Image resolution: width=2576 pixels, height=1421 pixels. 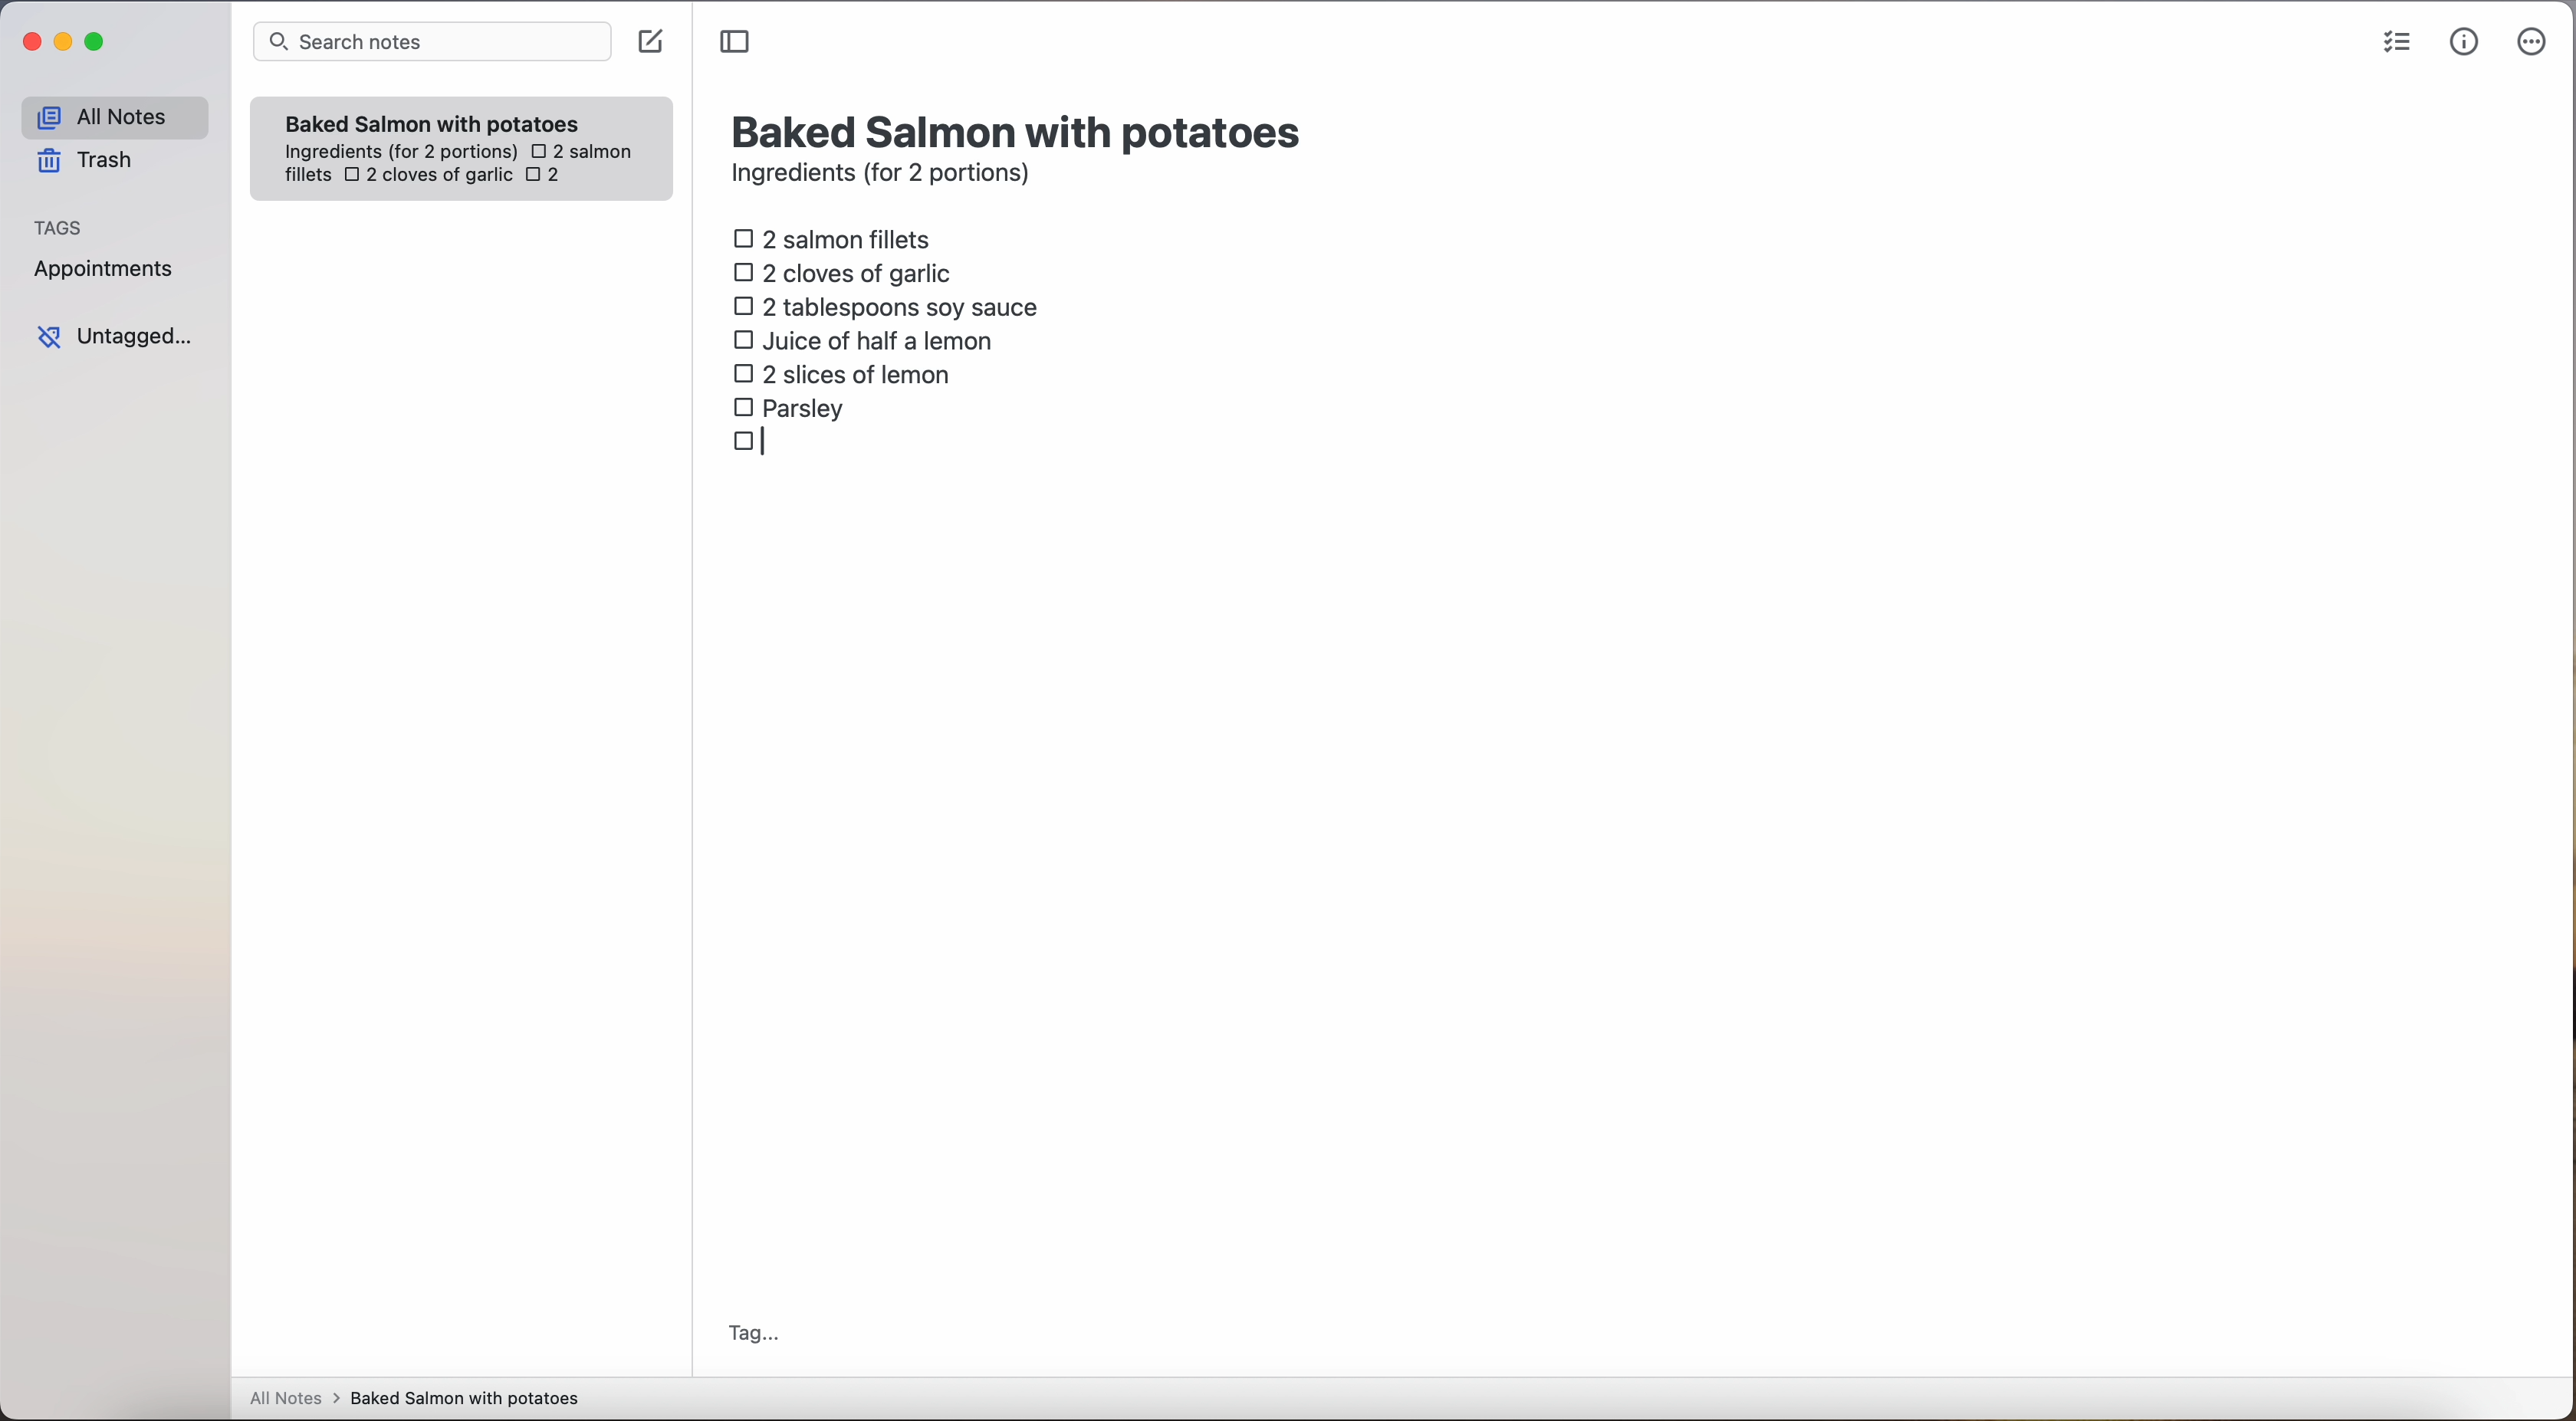 I want to click on close Simplenote, so click(x=29, y=43).